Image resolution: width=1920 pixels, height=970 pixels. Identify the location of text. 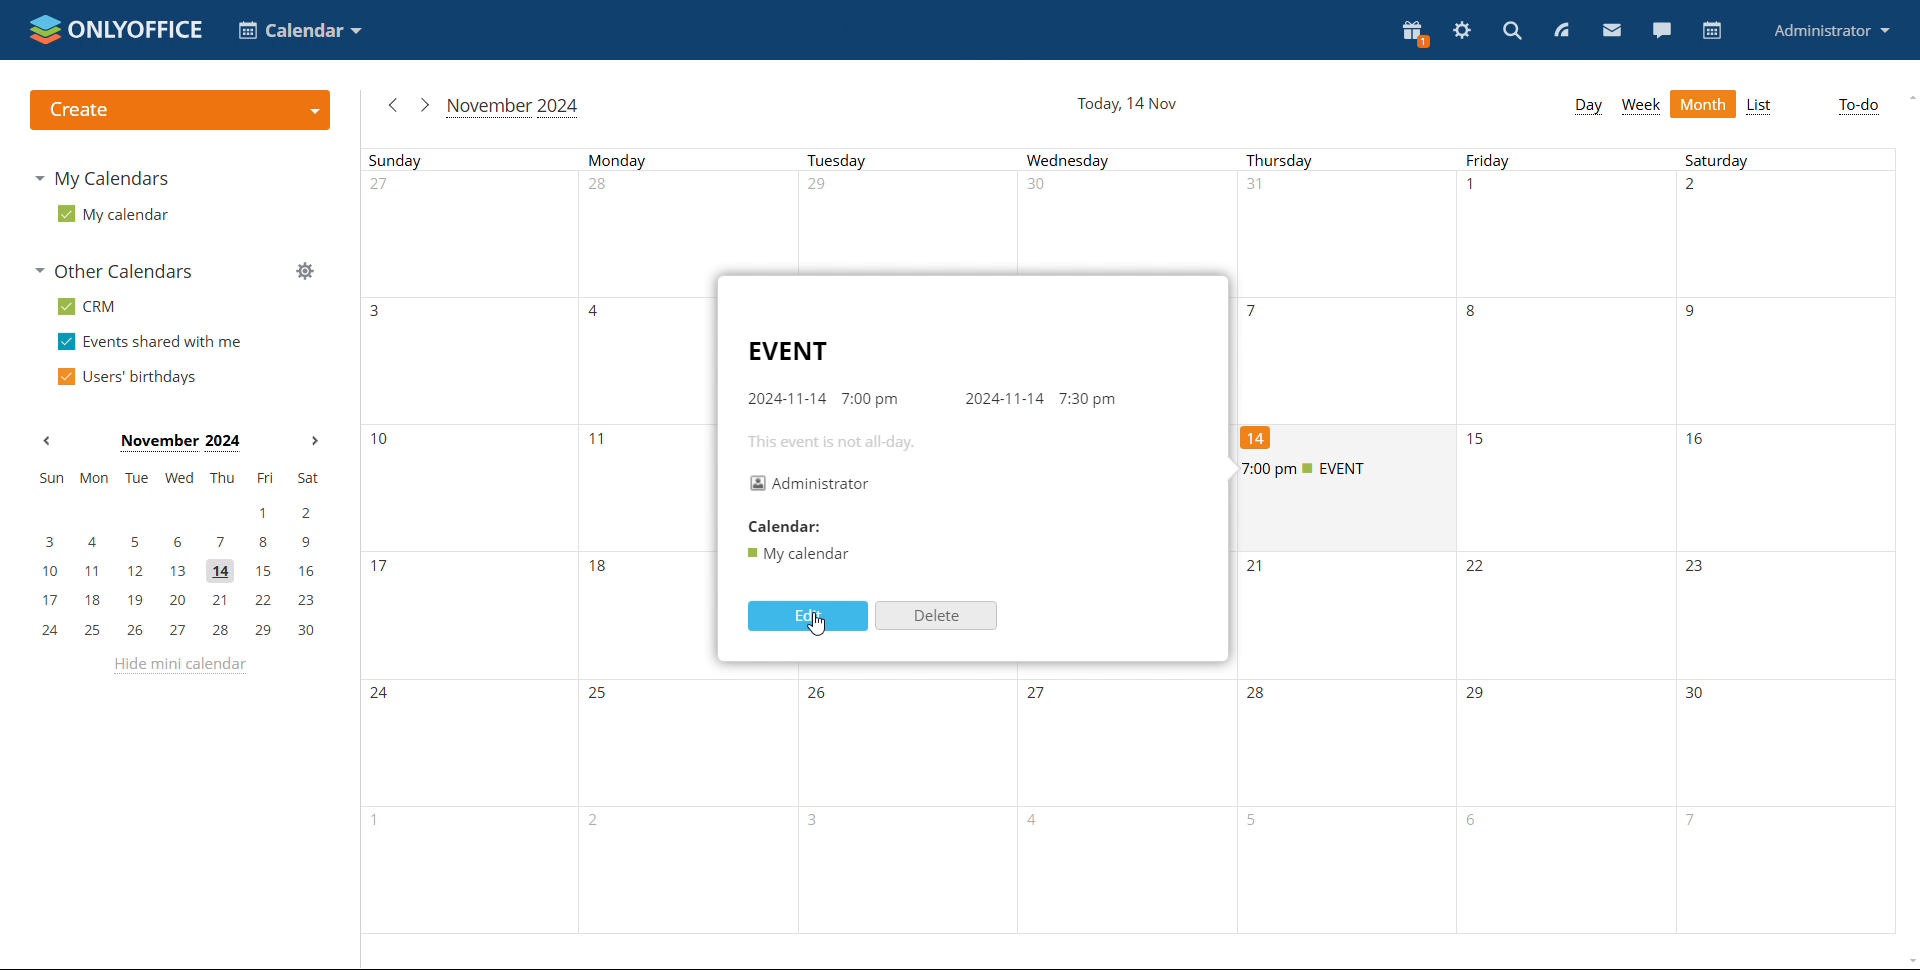
(829, 442).